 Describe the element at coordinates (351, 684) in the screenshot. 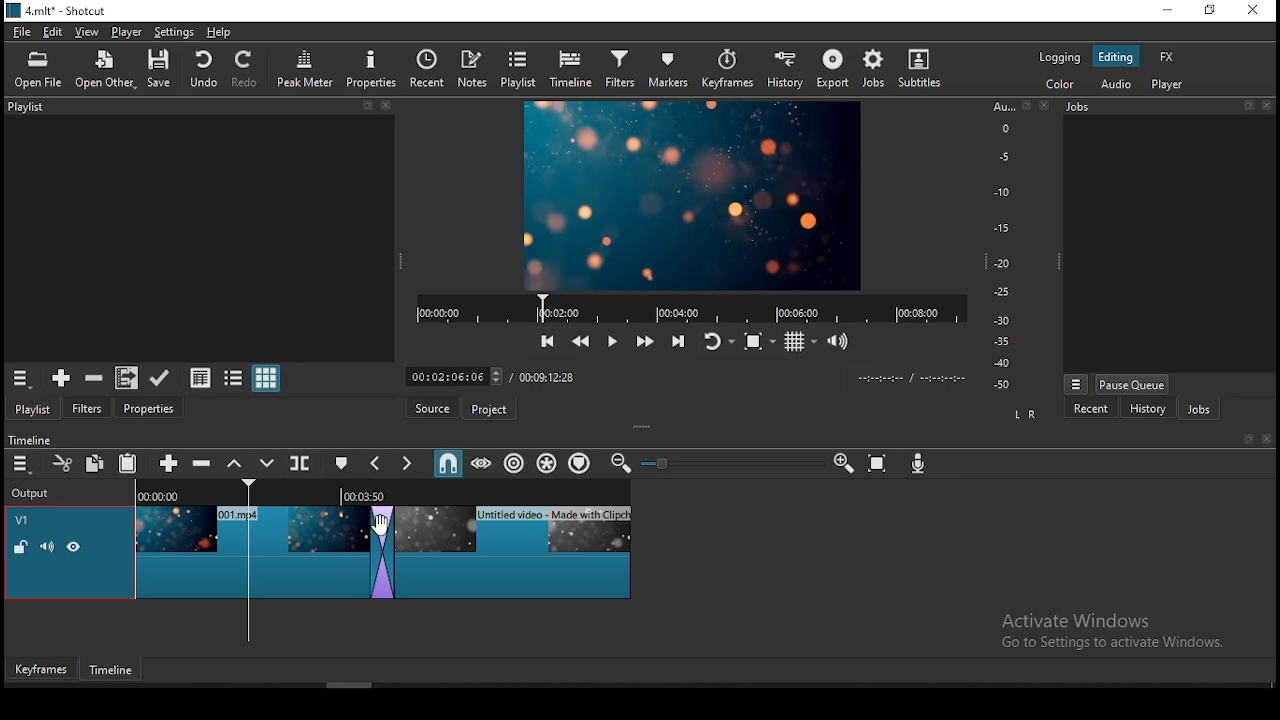

I see `scroll bar` at that location.